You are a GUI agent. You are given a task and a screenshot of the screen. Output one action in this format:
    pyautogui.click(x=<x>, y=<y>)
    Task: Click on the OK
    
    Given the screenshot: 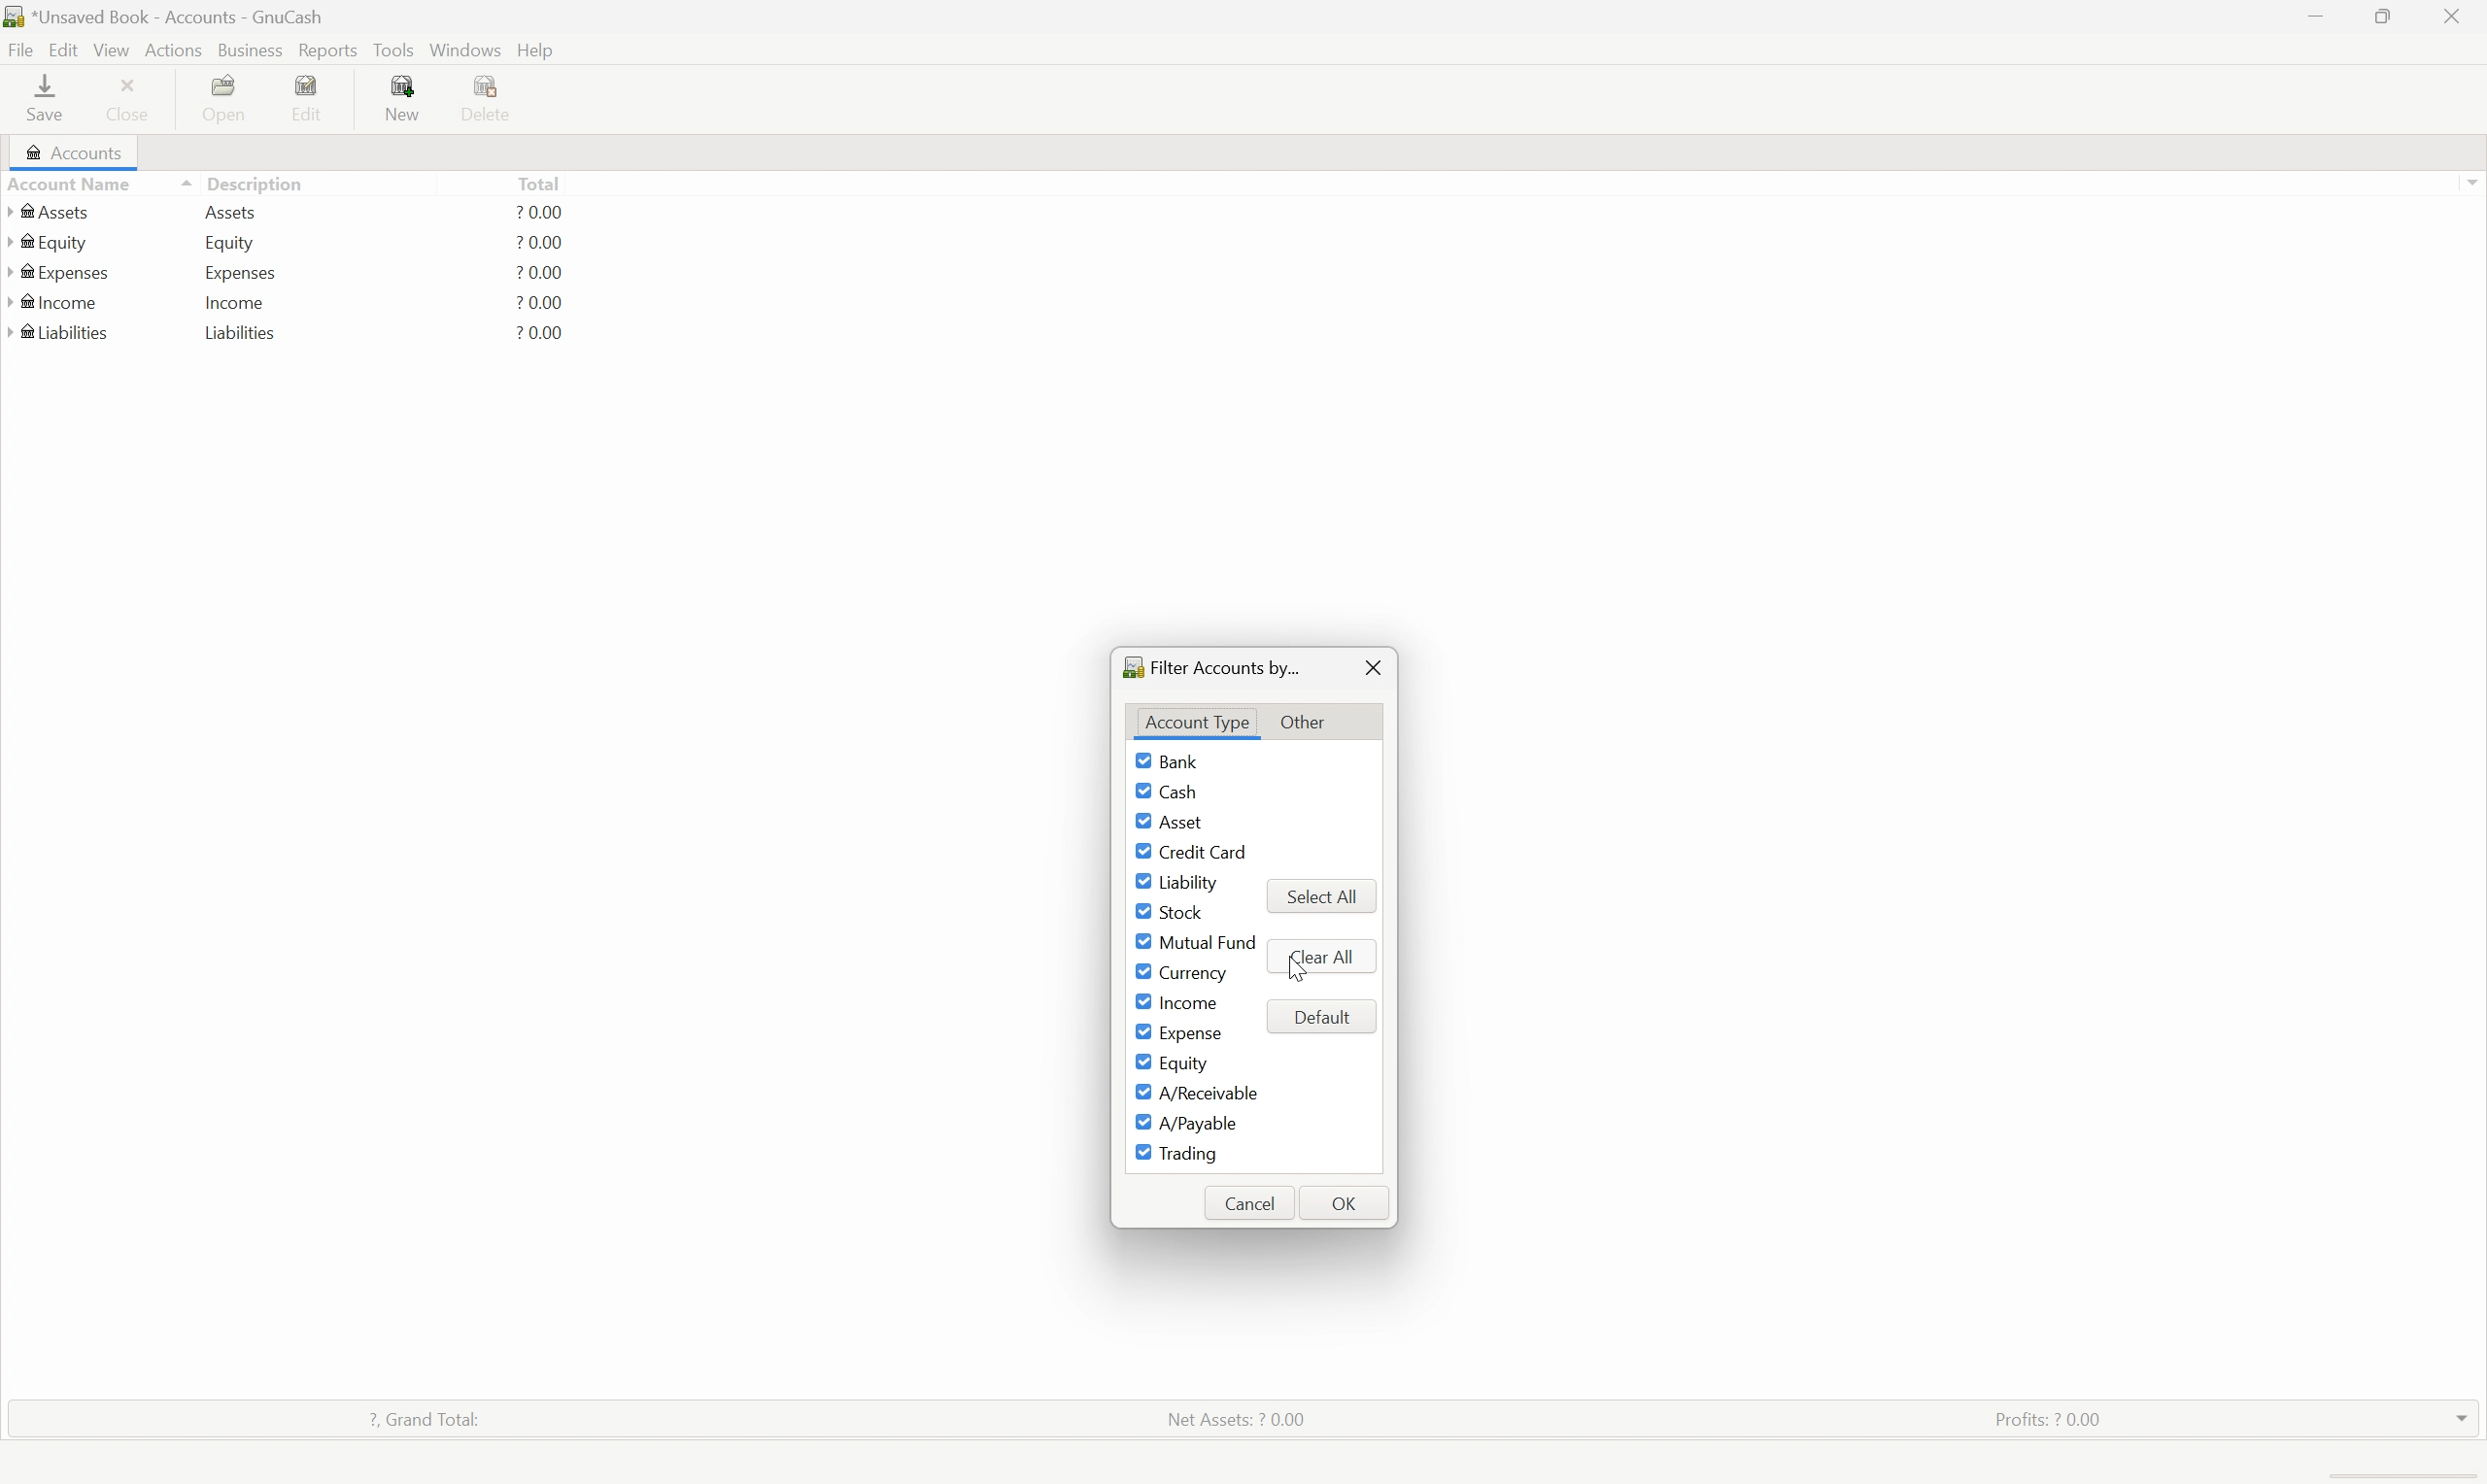 What is the action you would take?
    pyautogui.click(x=1346, y=1201)
    